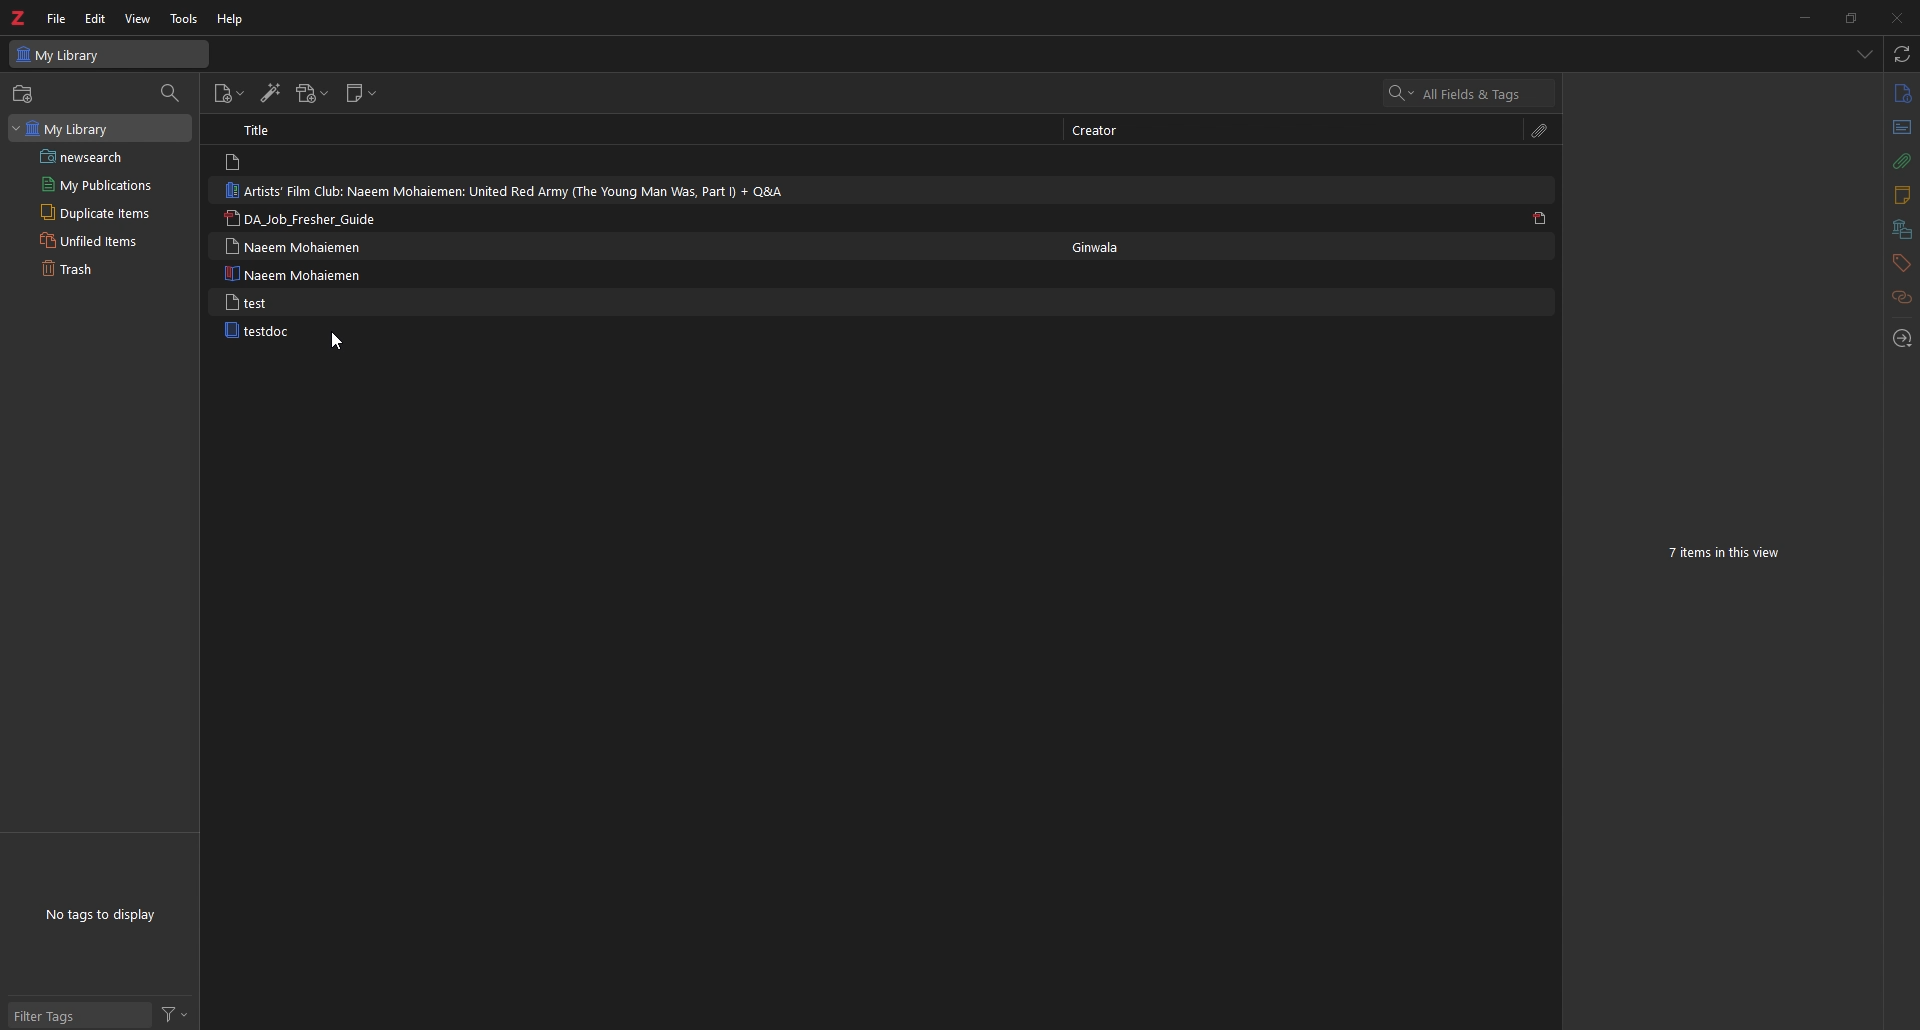  What do you see at coordinates (1901, 195) in the screenshot?
I see `notes` at bounding box center [1901, 195].